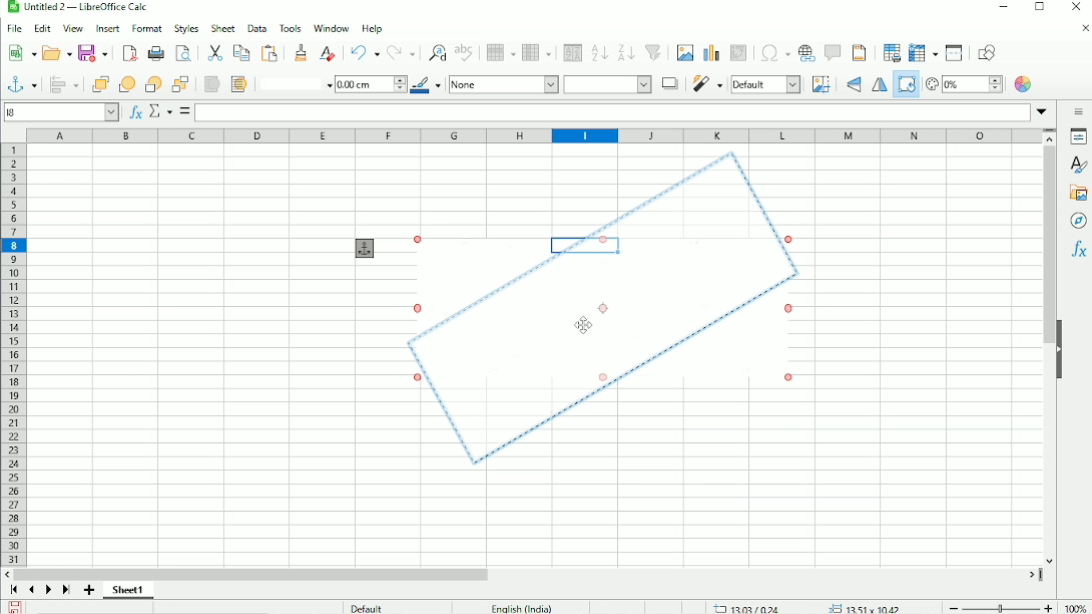  What do you see at coordinates (877, 85) in the screenshot?
I see `Flip horizontally` at bounding box center [877, 85].